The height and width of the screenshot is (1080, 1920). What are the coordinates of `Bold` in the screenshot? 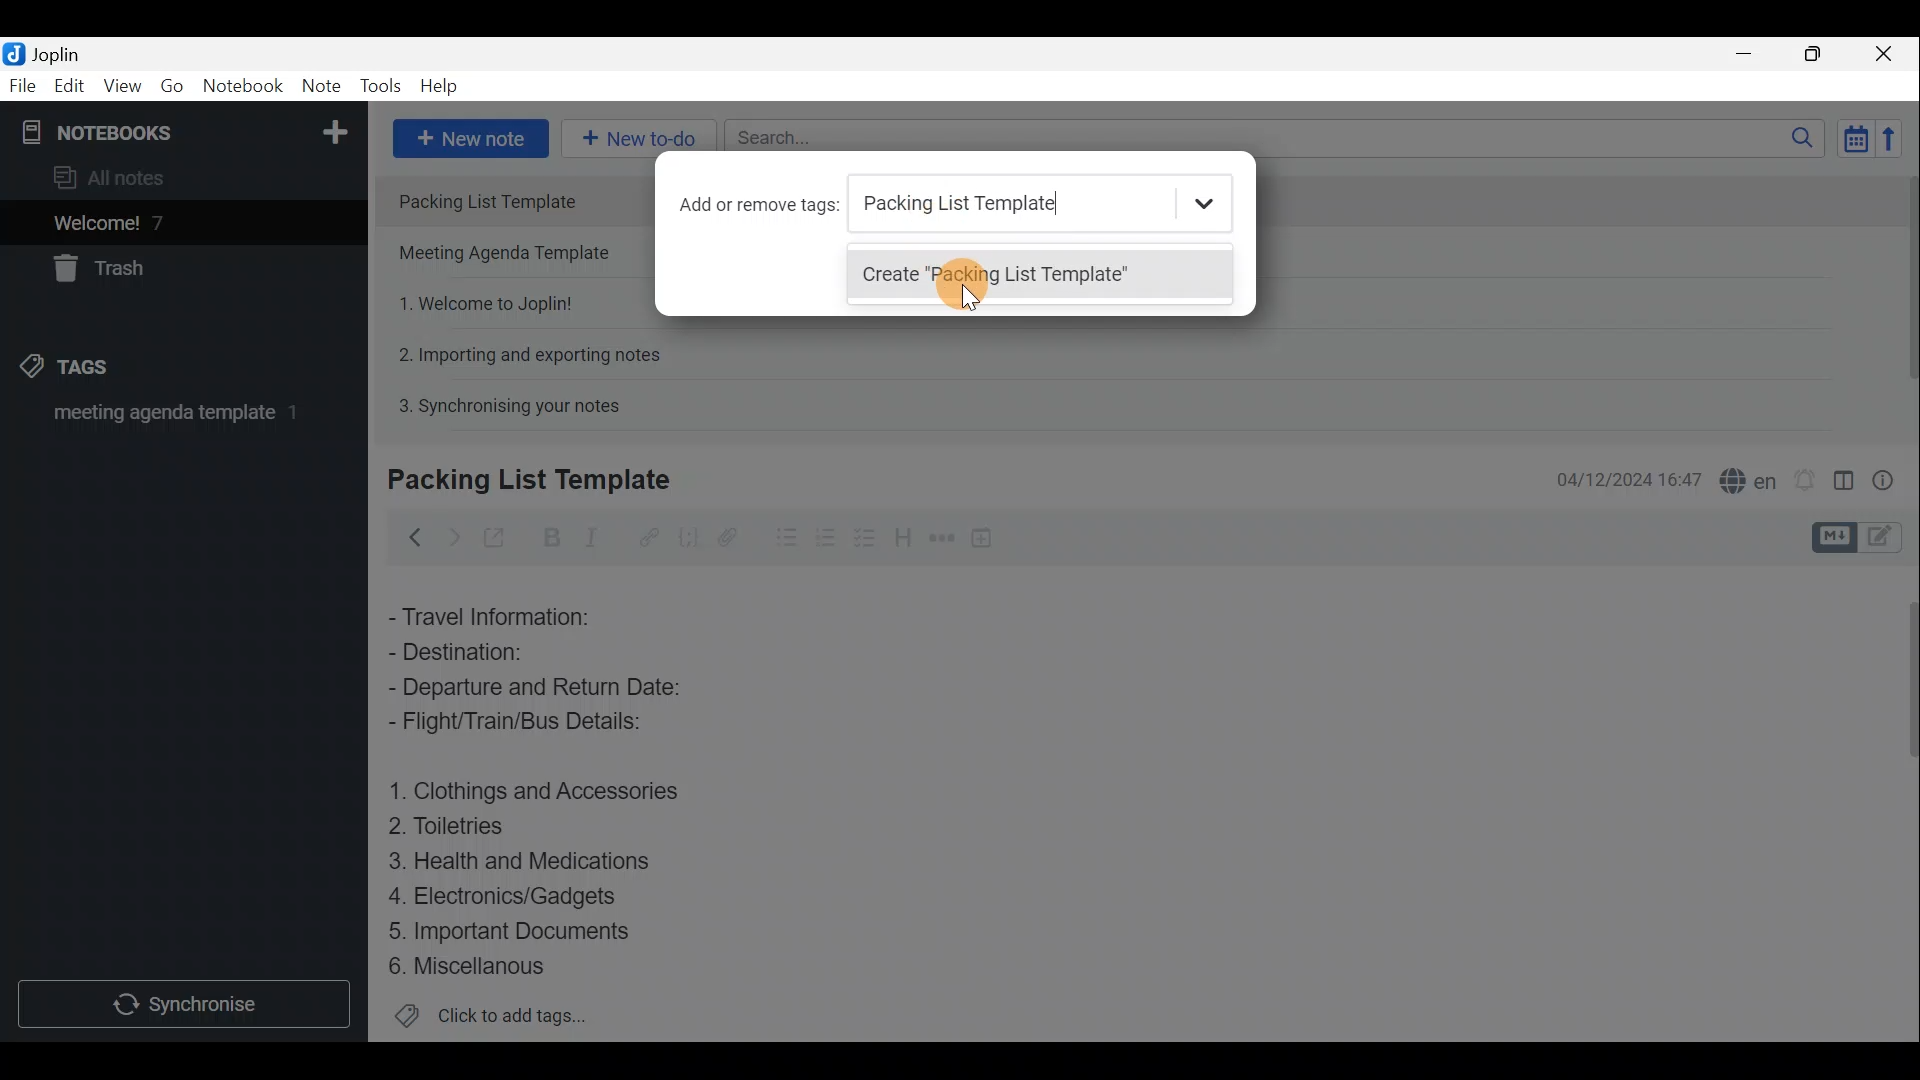 It's located at (549, 536).